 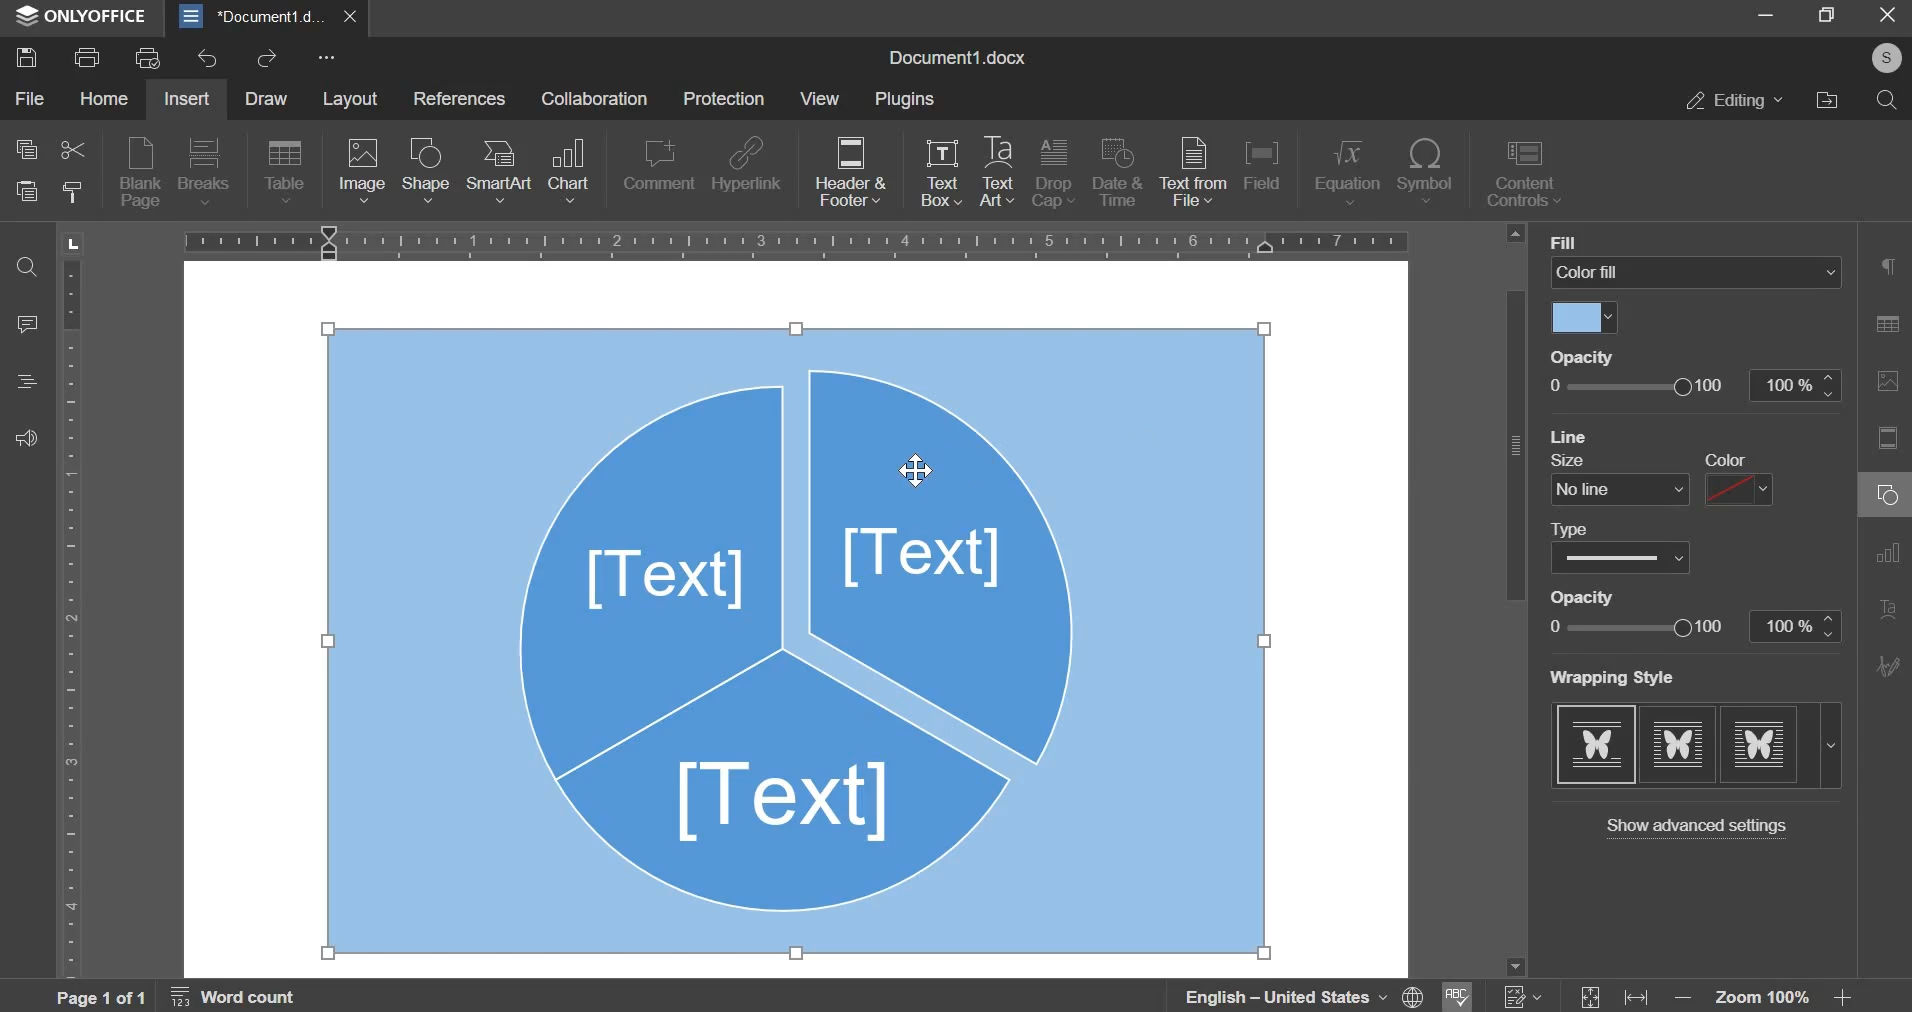 I want to click on line opacity, so click(x=1692, y=625).